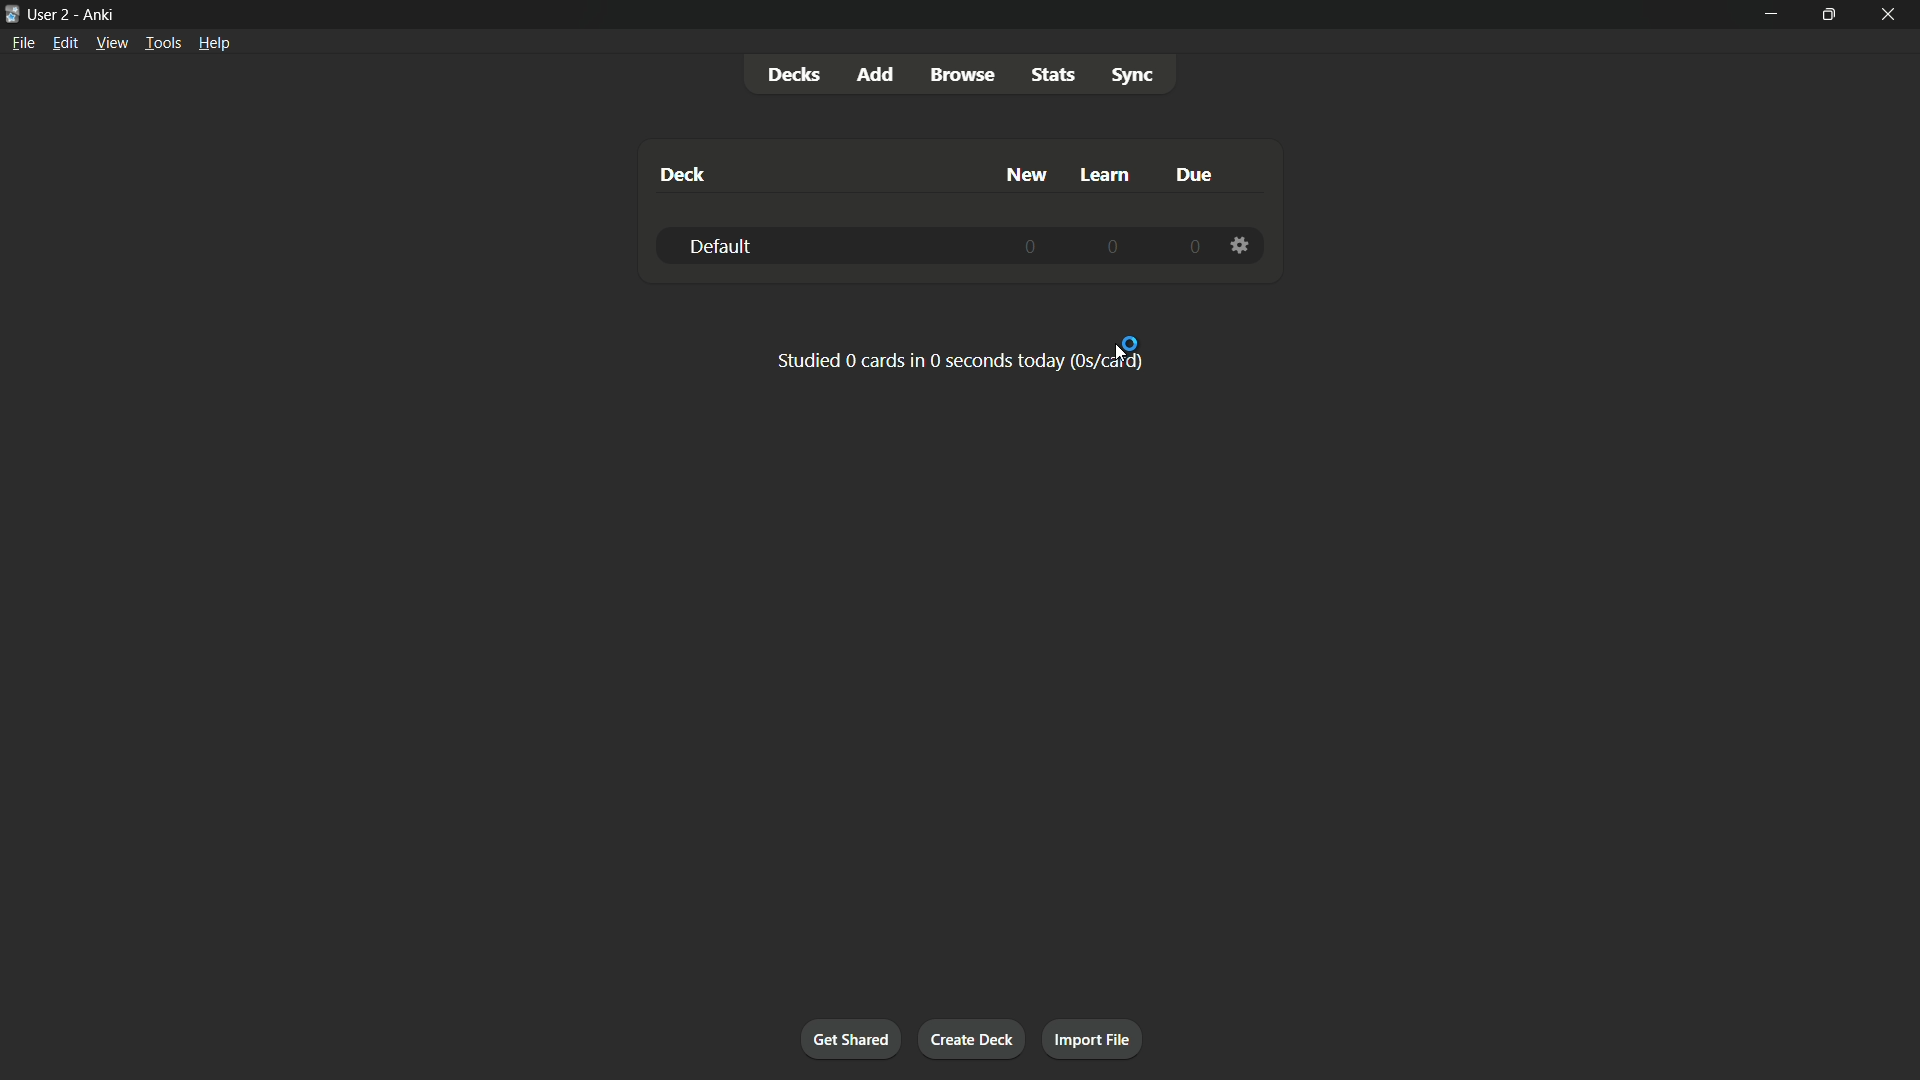 The height and width of the screenshot is (1080, 1920). I want to click on close app, so click(1890, 15).